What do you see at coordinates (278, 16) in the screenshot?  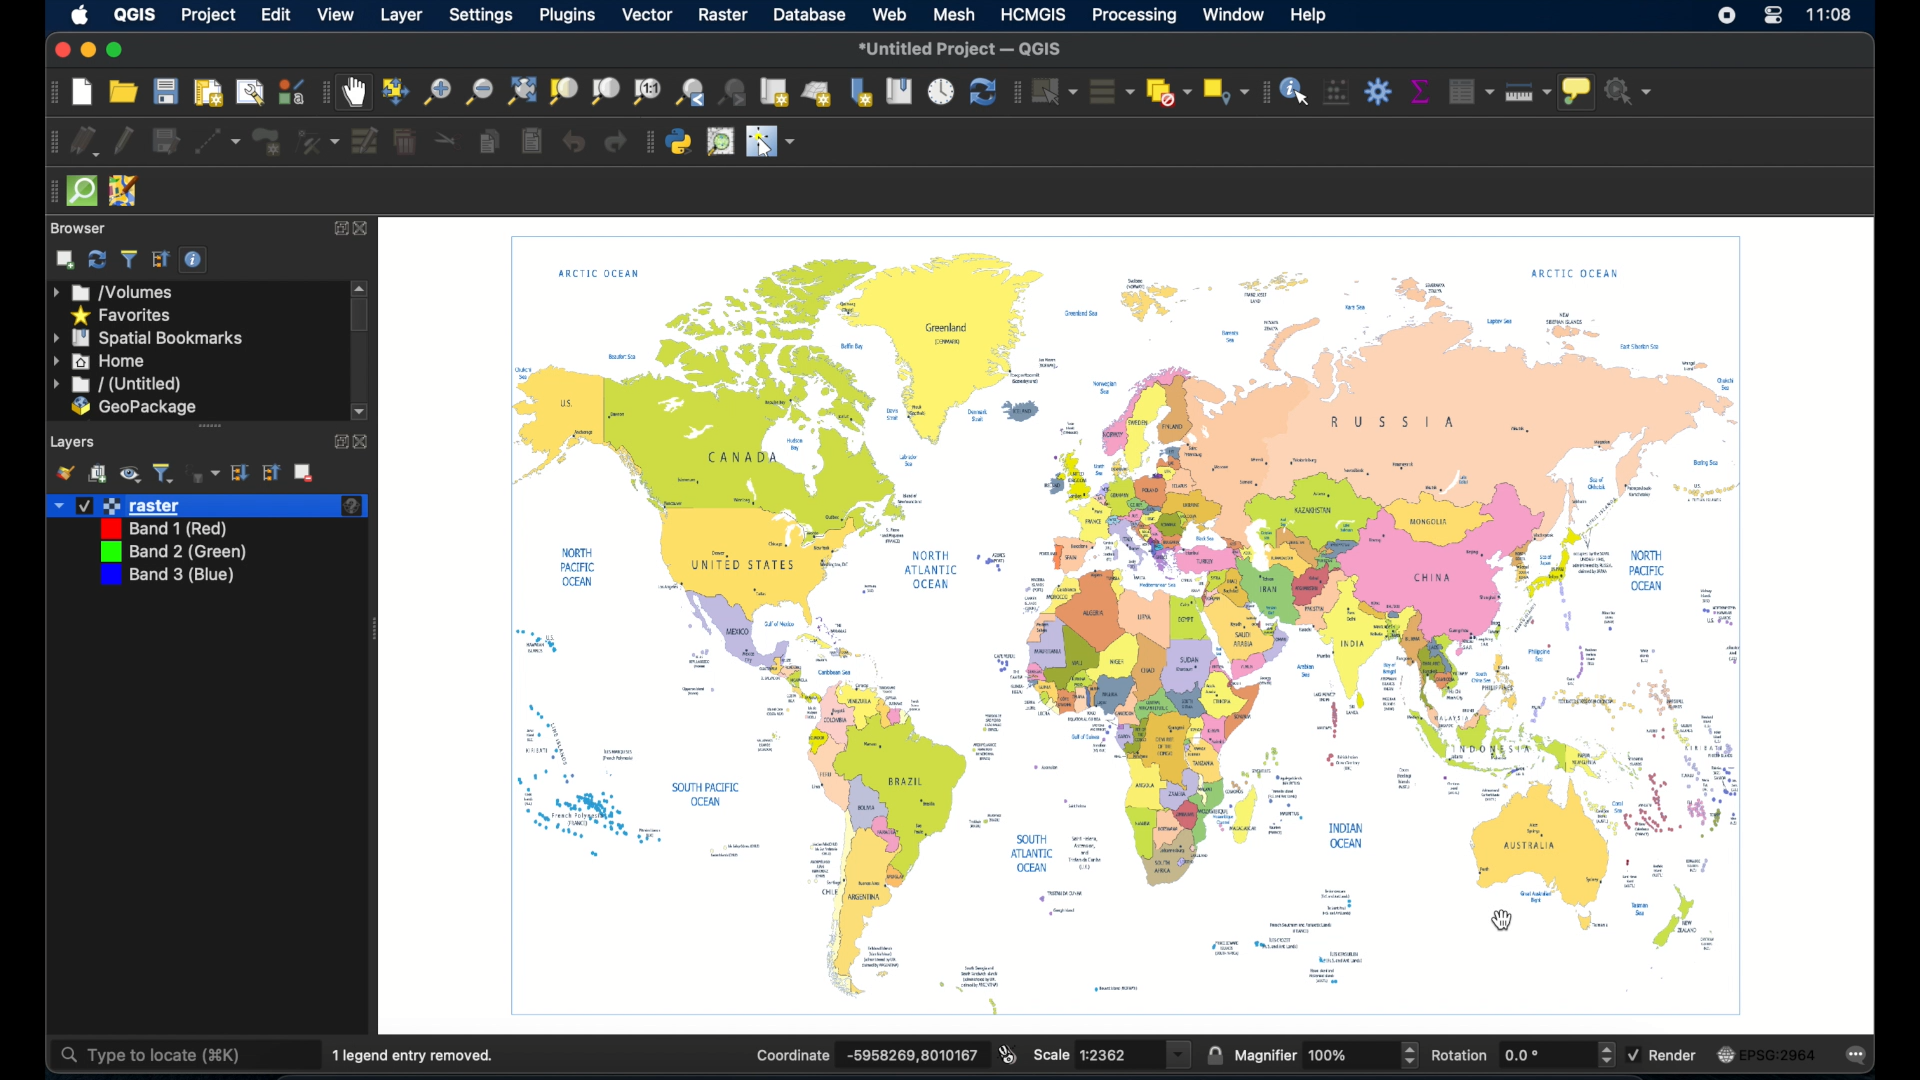 I see `edit` at bounding box center [278, 16].